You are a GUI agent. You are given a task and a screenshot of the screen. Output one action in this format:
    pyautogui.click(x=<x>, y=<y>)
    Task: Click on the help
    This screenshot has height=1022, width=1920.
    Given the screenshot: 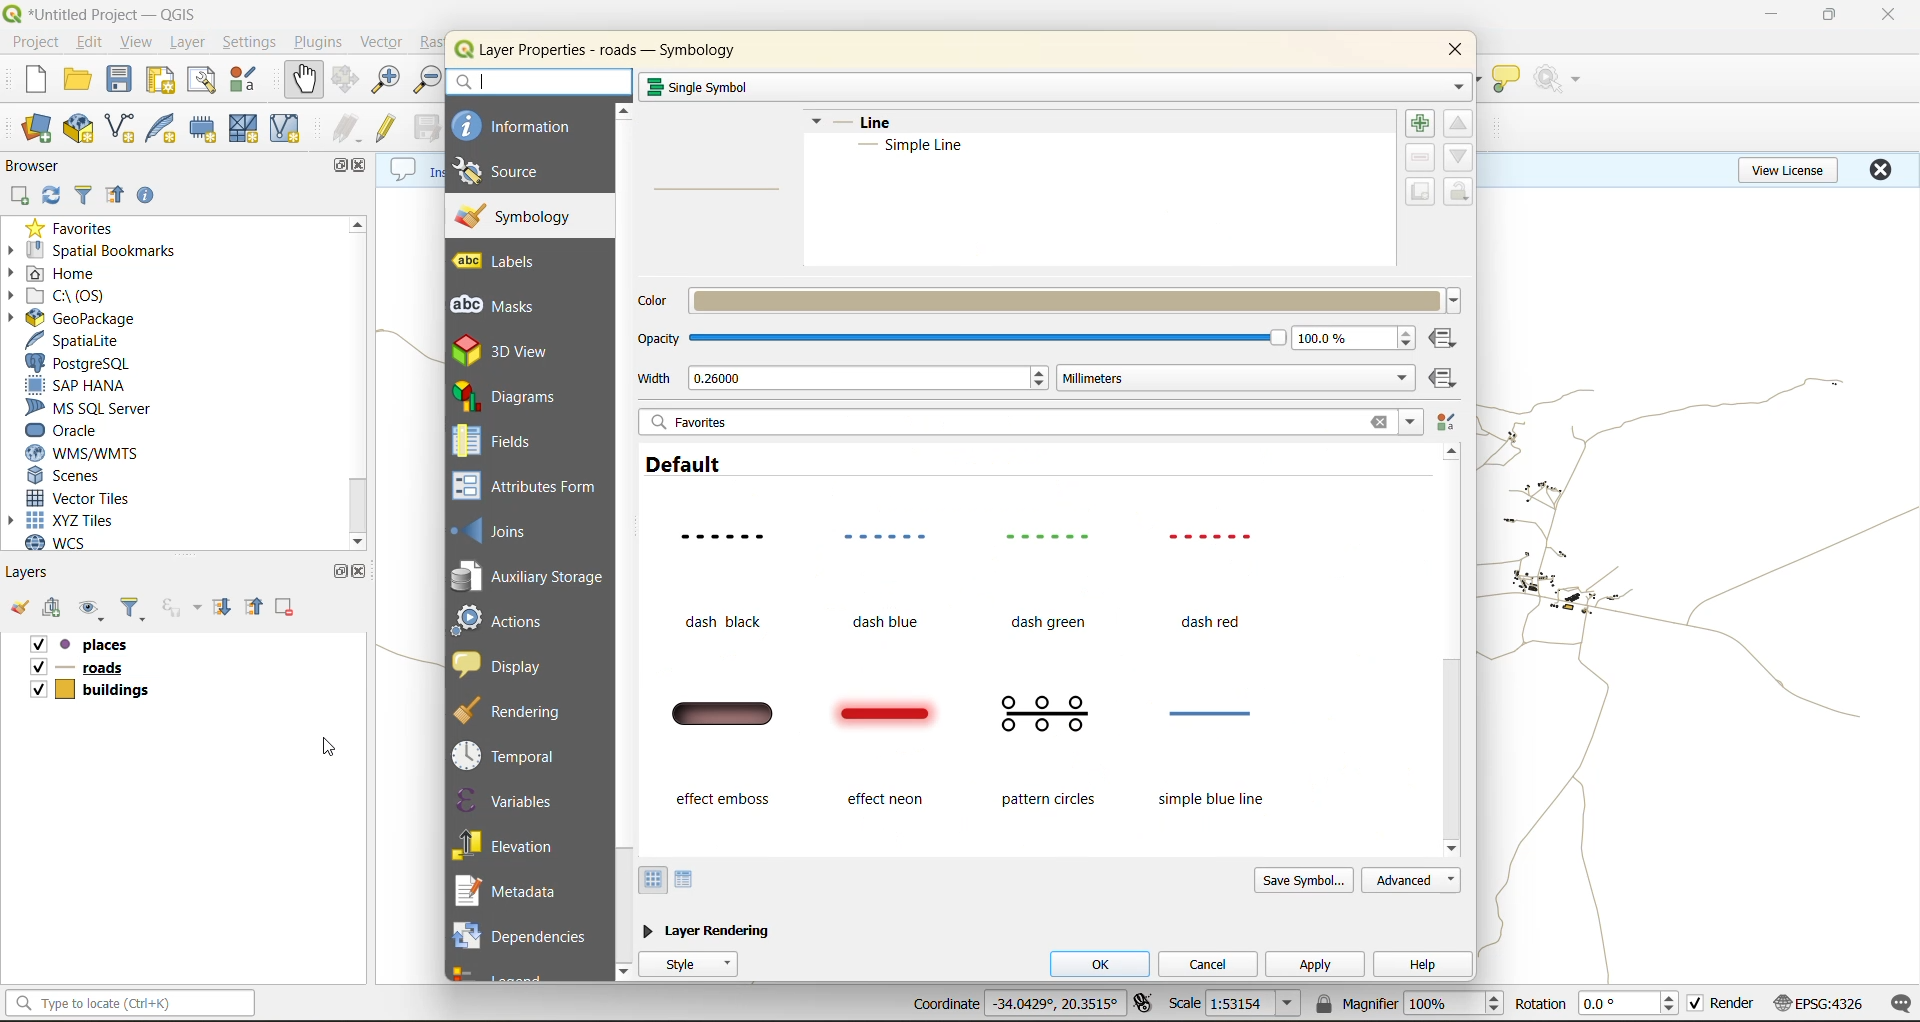 What is the action you would take?
    pyautogui.click(x=1423, y=964)
    